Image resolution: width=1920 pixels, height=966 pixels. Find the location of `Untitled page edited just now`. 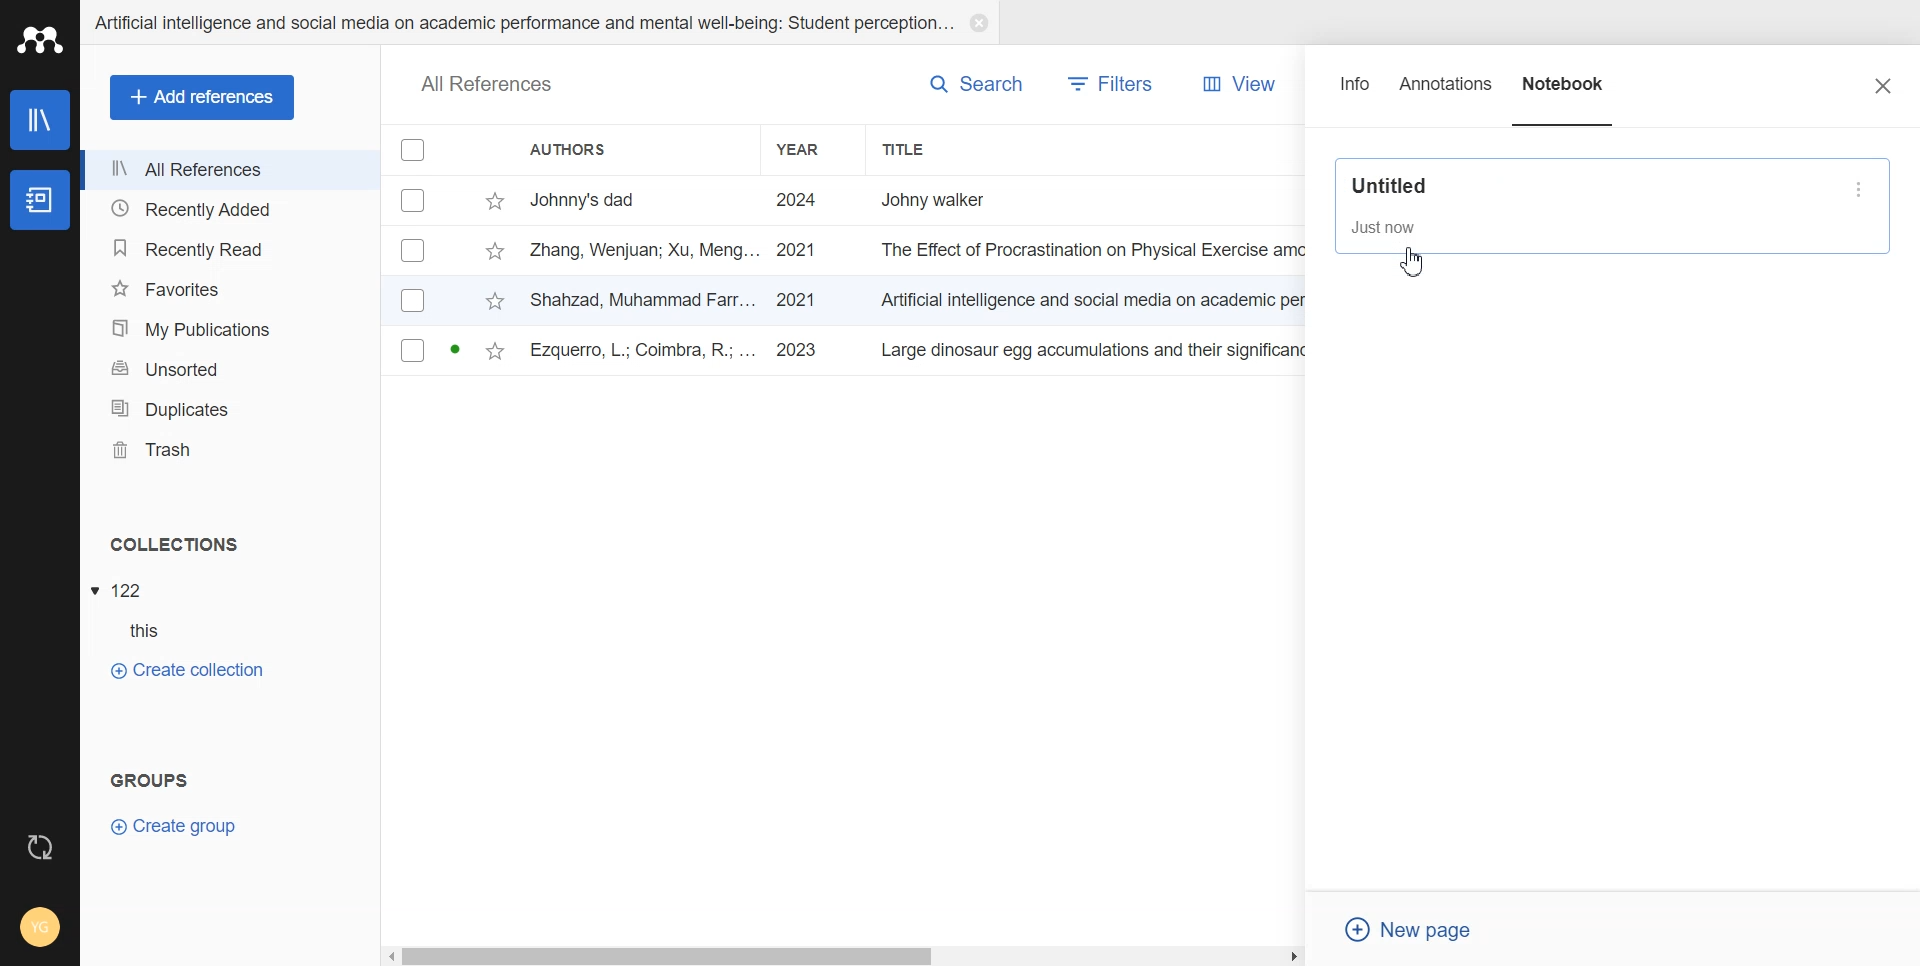

Untitled page edited just now is located at coordinates (1589, 206).